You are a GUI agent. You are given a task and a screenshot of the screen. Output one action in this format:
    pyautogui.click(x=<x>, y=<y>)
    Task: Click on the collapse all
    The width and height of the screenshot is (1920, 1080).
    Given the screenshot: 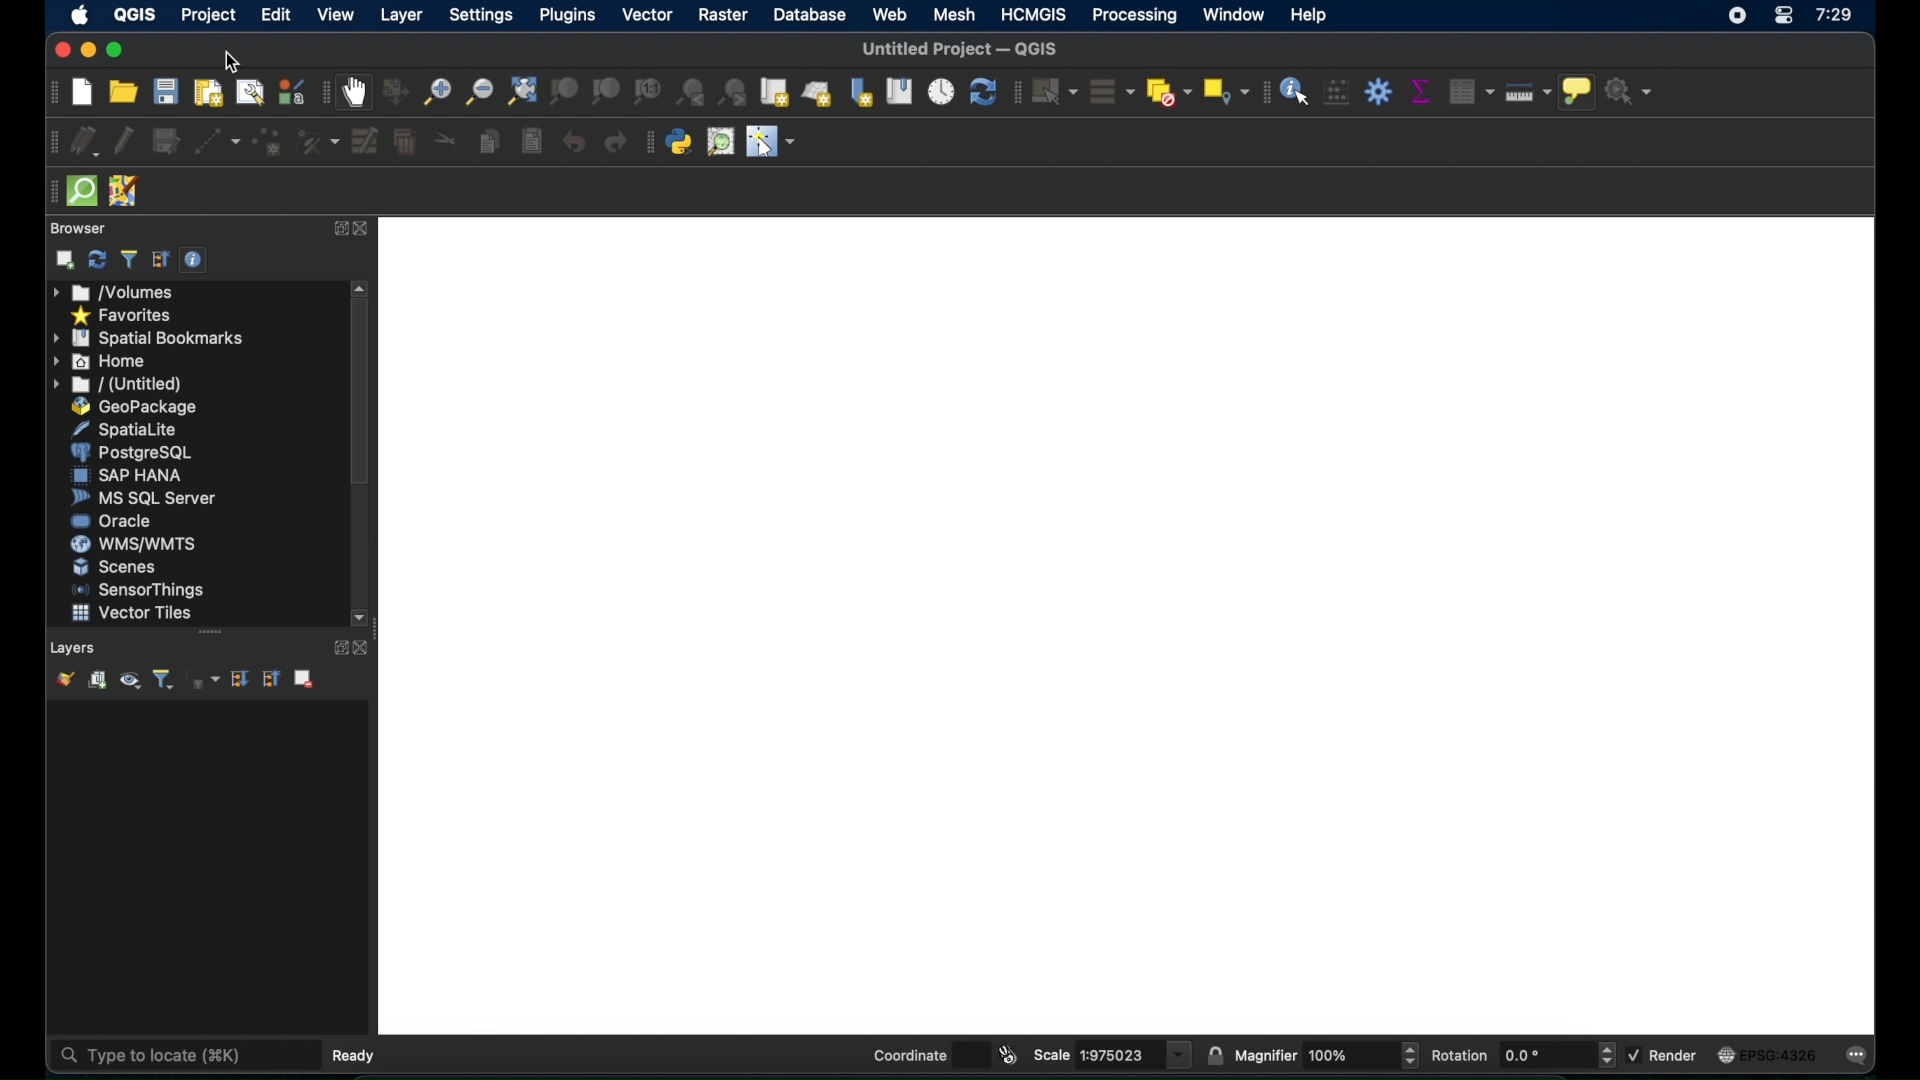 What is the action you would take?
    pyautogui.click(x=271, y=682)
    